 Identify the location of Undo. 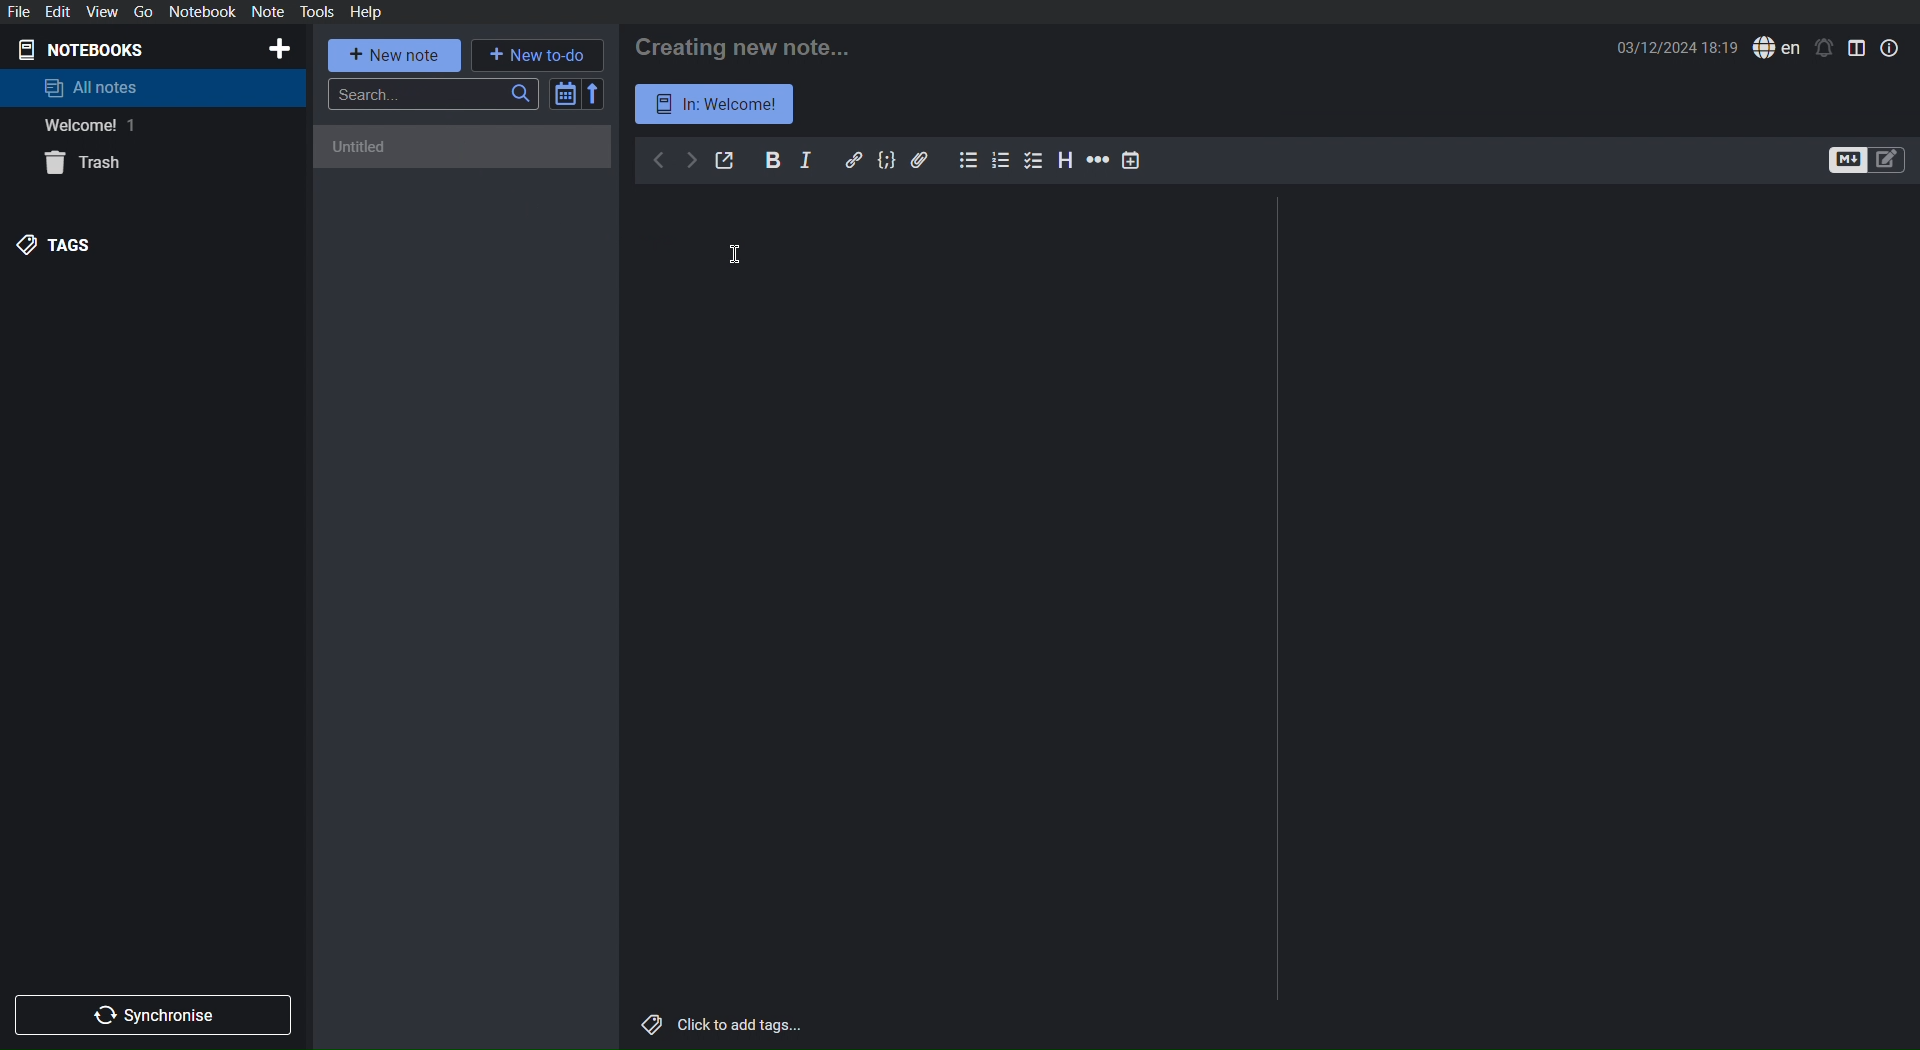
(658, 162).